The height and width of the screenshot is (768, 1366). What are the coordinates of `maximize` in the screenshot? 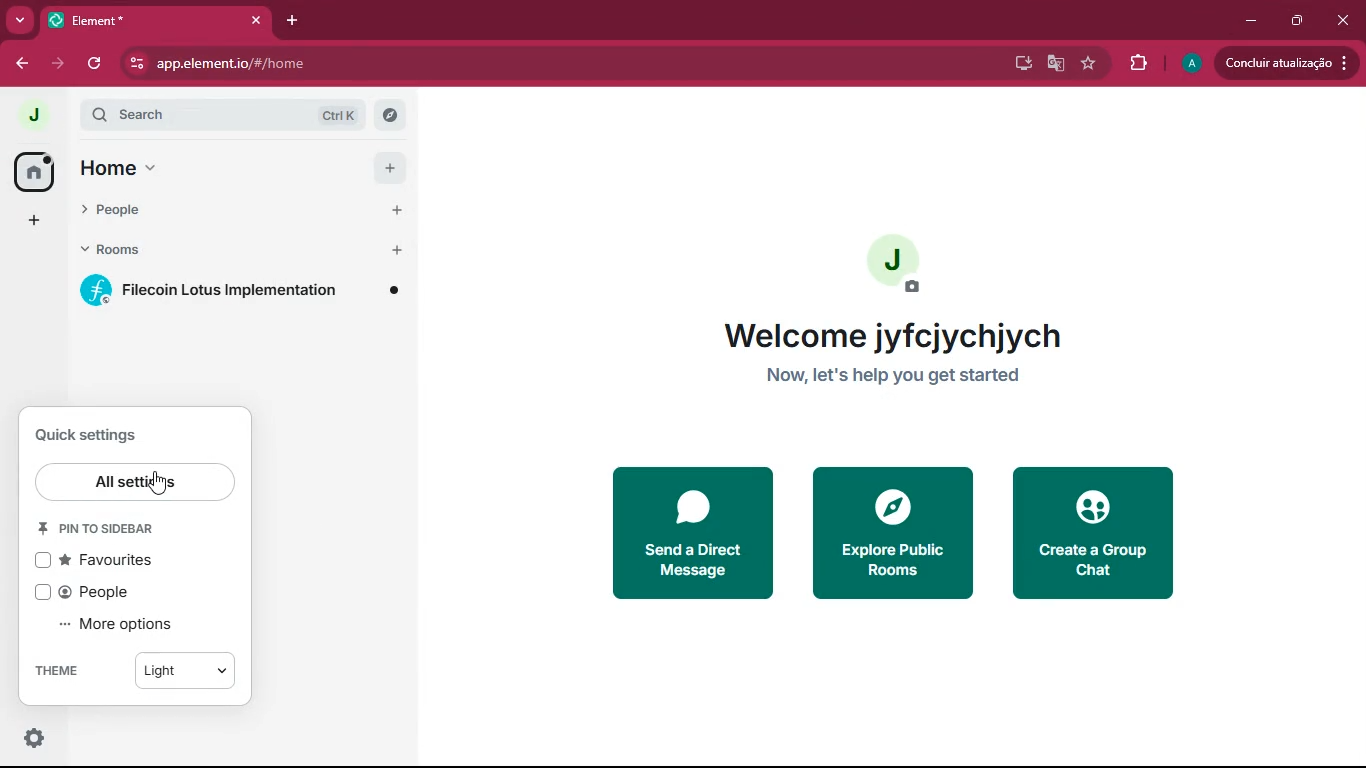 It's located at (1297, 21).